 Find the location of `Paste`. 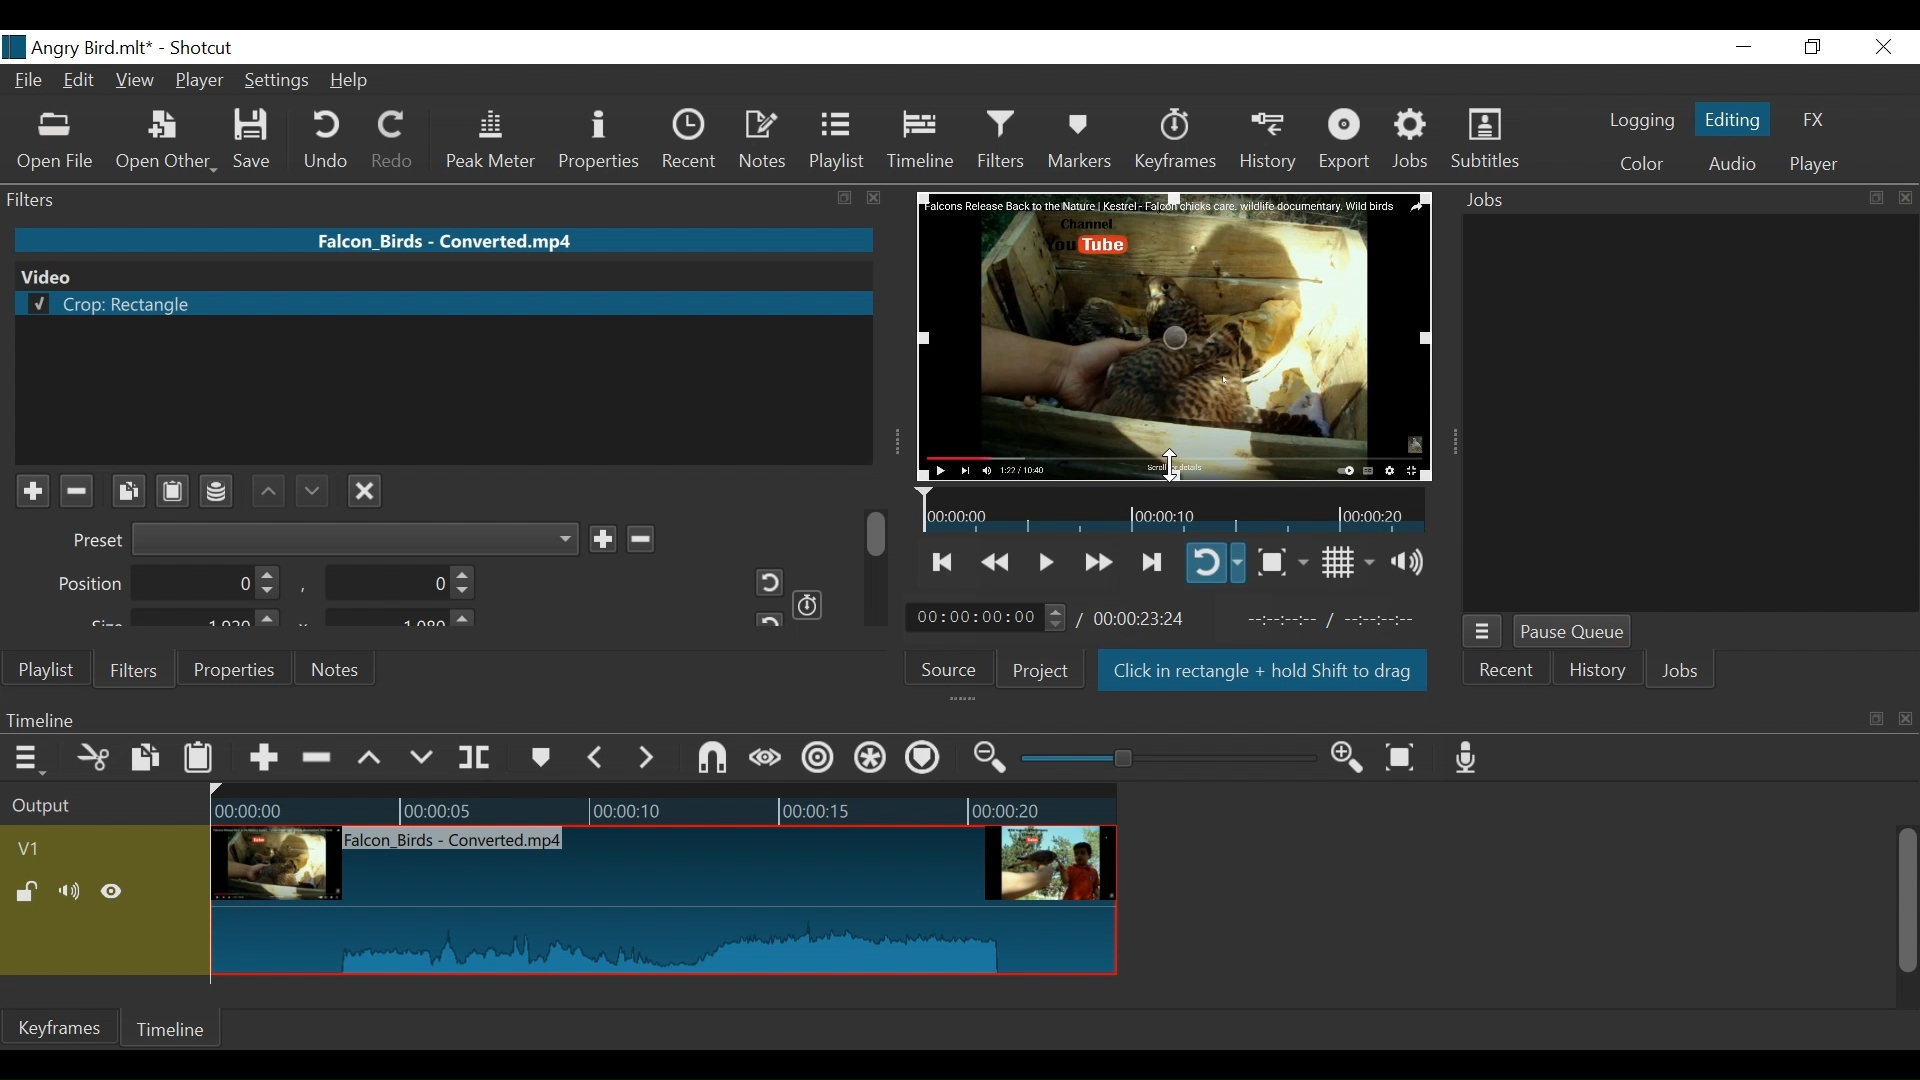

Paste is located at coordinates (201, 762).